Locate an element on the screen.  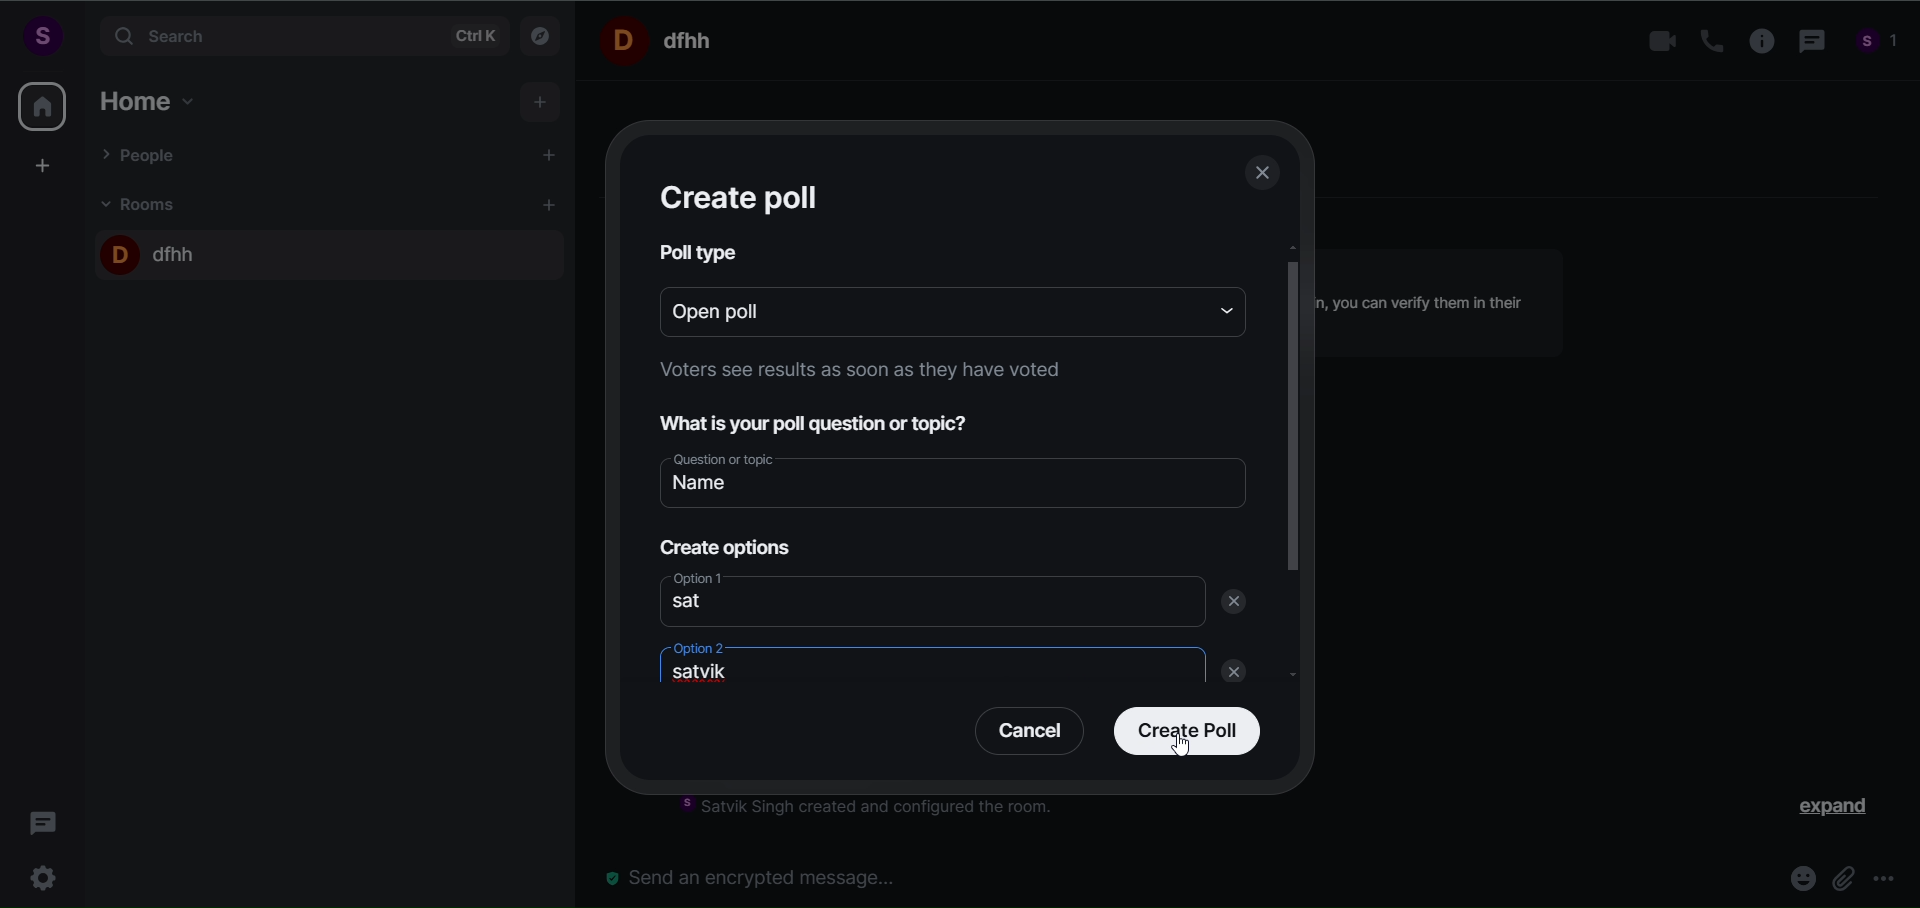
home option is located at coordinates (155, 98).